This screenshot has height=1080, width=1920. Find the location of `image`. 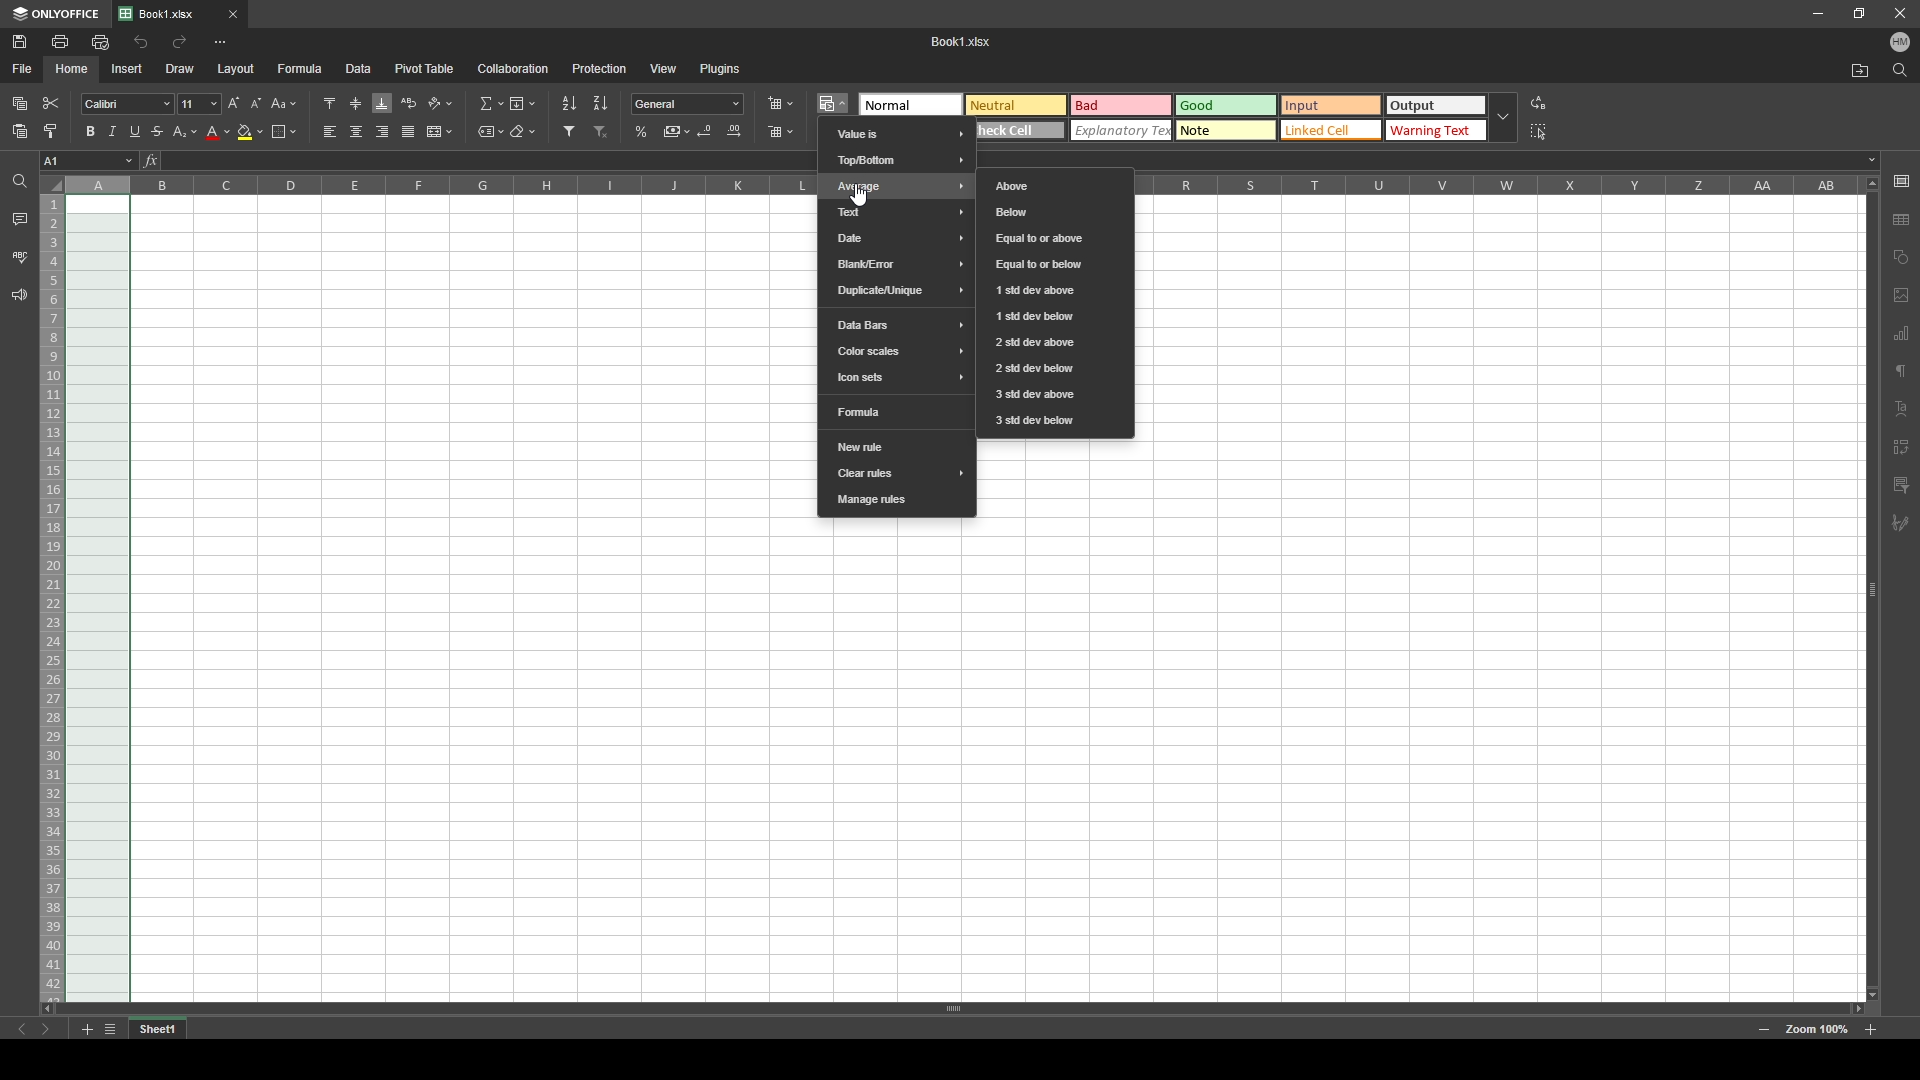

image is located at coordinates (1901, 295).